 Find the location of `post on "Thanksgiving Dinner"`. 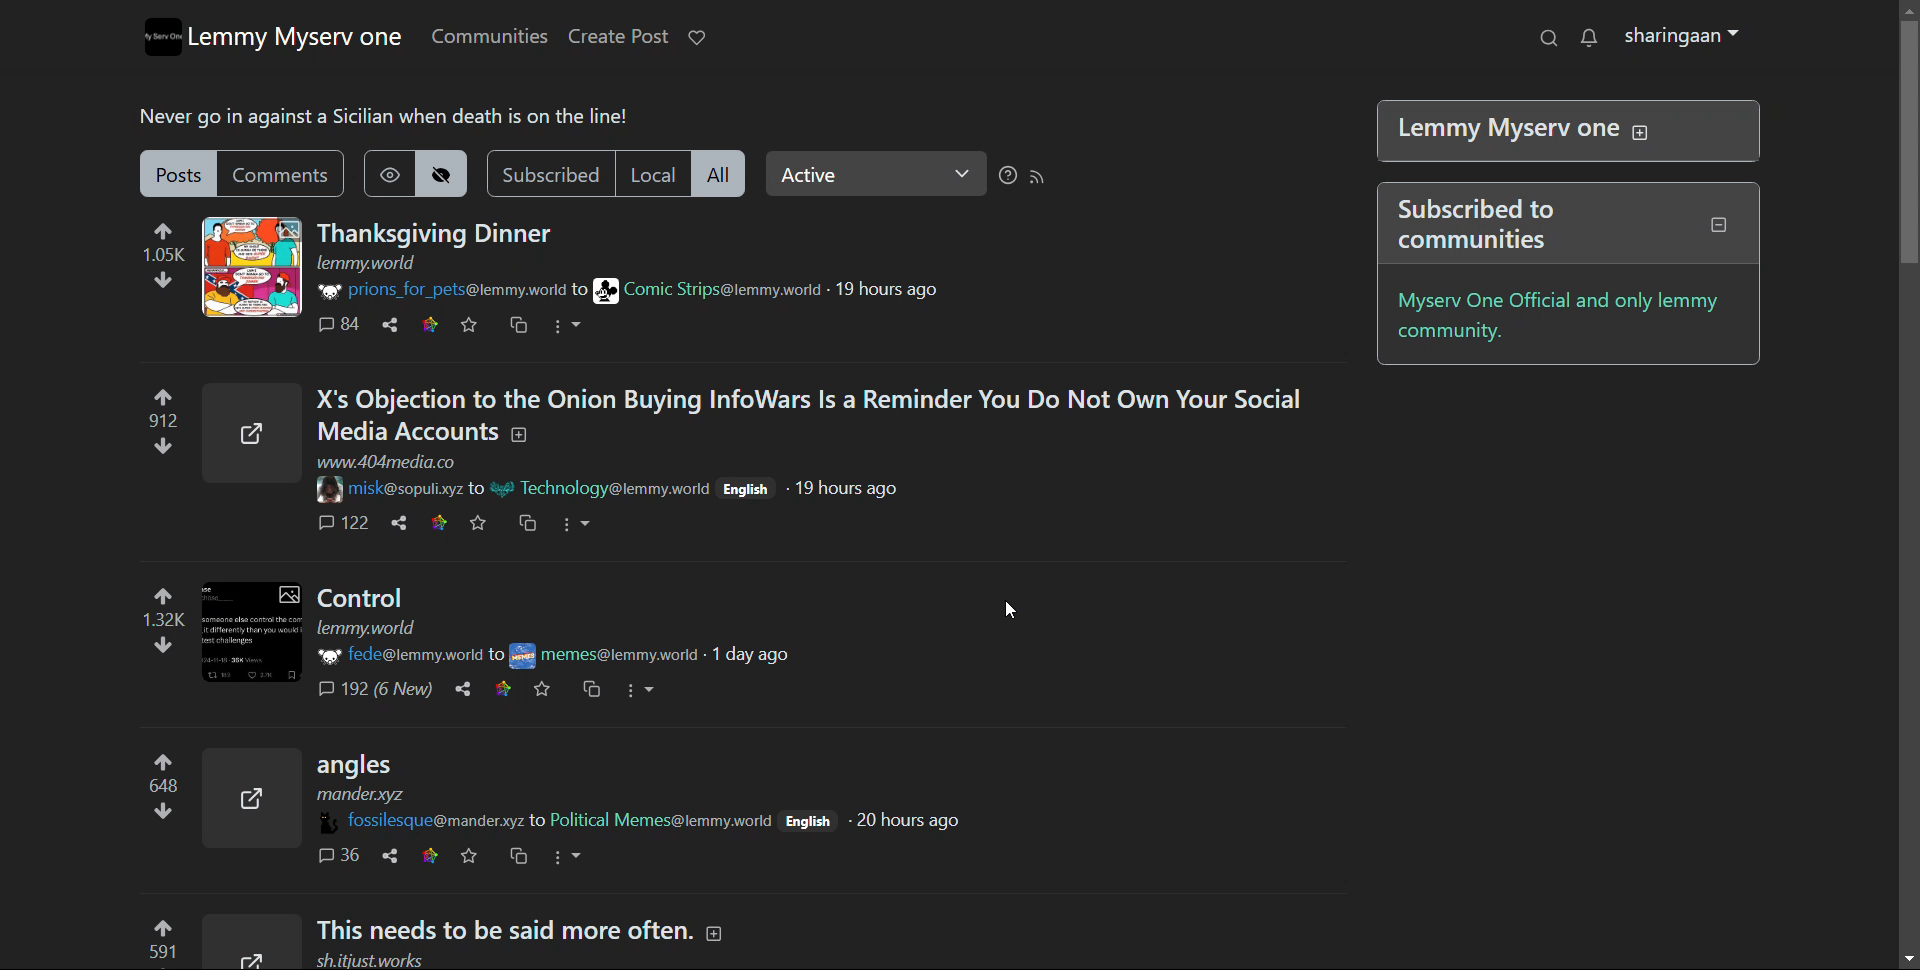

post on "Thanksgiving Dinner" is located at coordinates (437, 234).